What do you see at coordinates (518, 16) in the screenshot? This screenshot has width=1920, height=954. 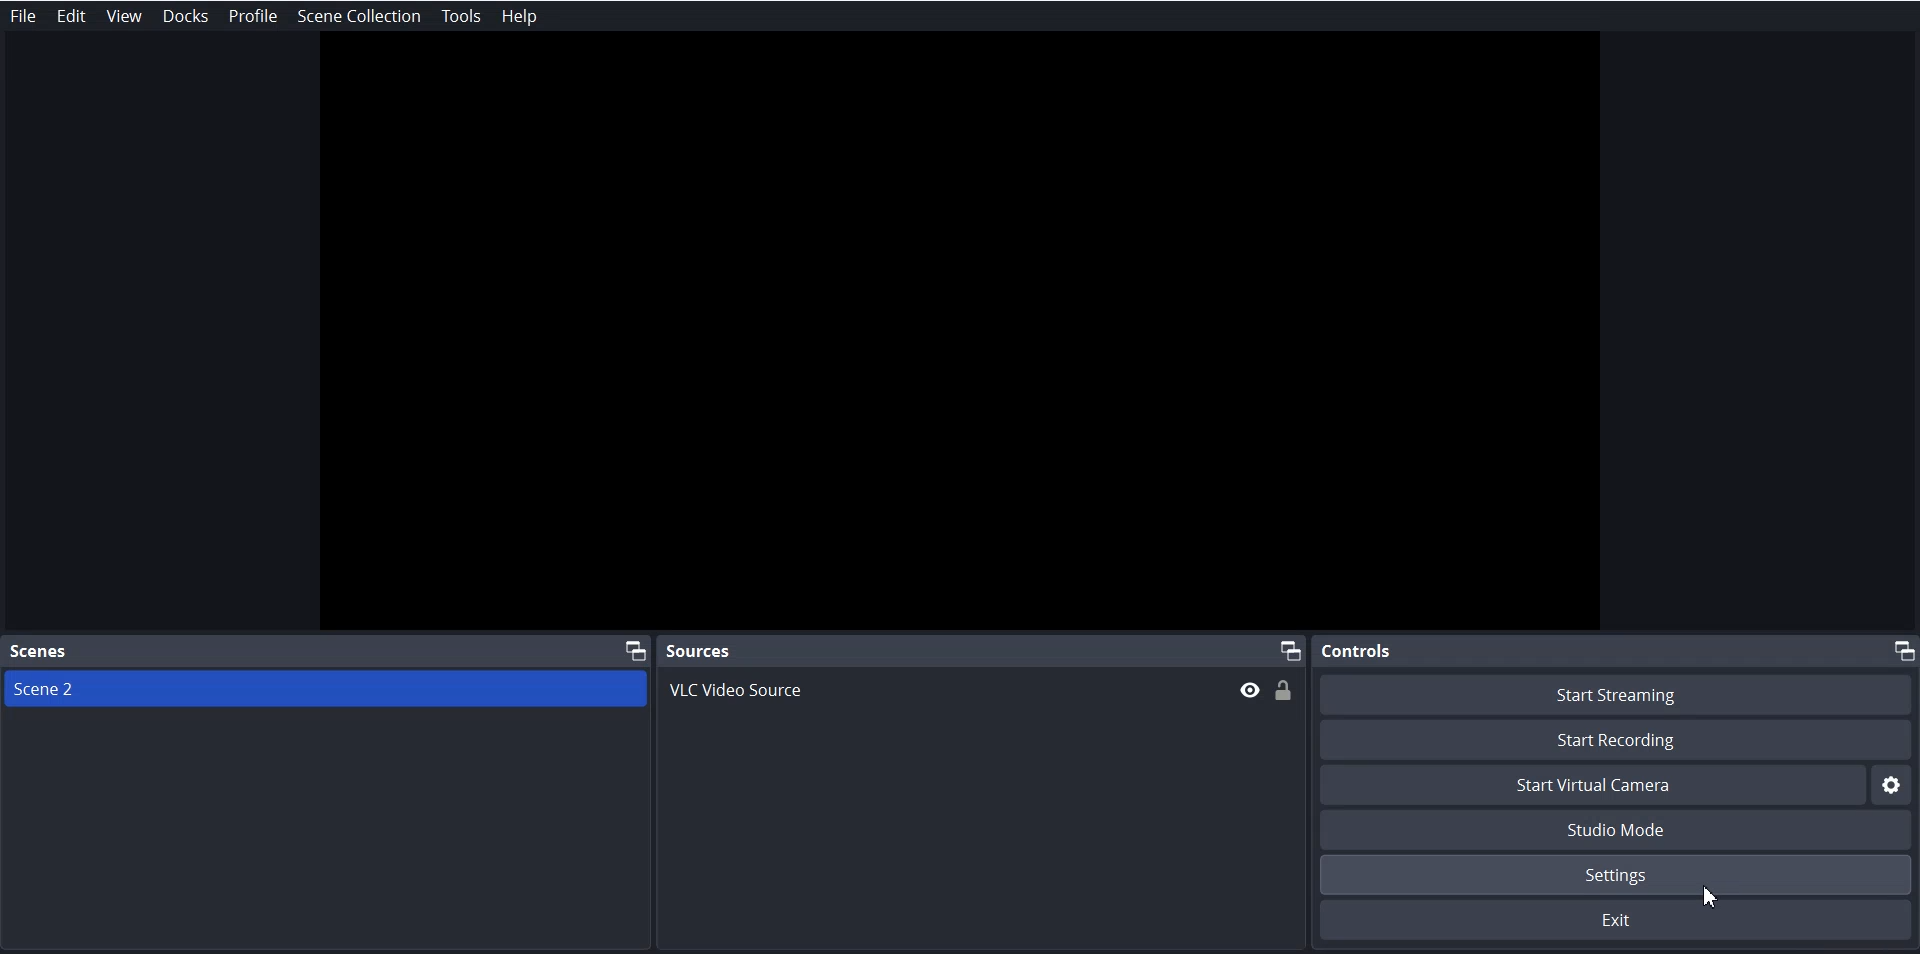 I see `Help` at bounding box center [518, 16].